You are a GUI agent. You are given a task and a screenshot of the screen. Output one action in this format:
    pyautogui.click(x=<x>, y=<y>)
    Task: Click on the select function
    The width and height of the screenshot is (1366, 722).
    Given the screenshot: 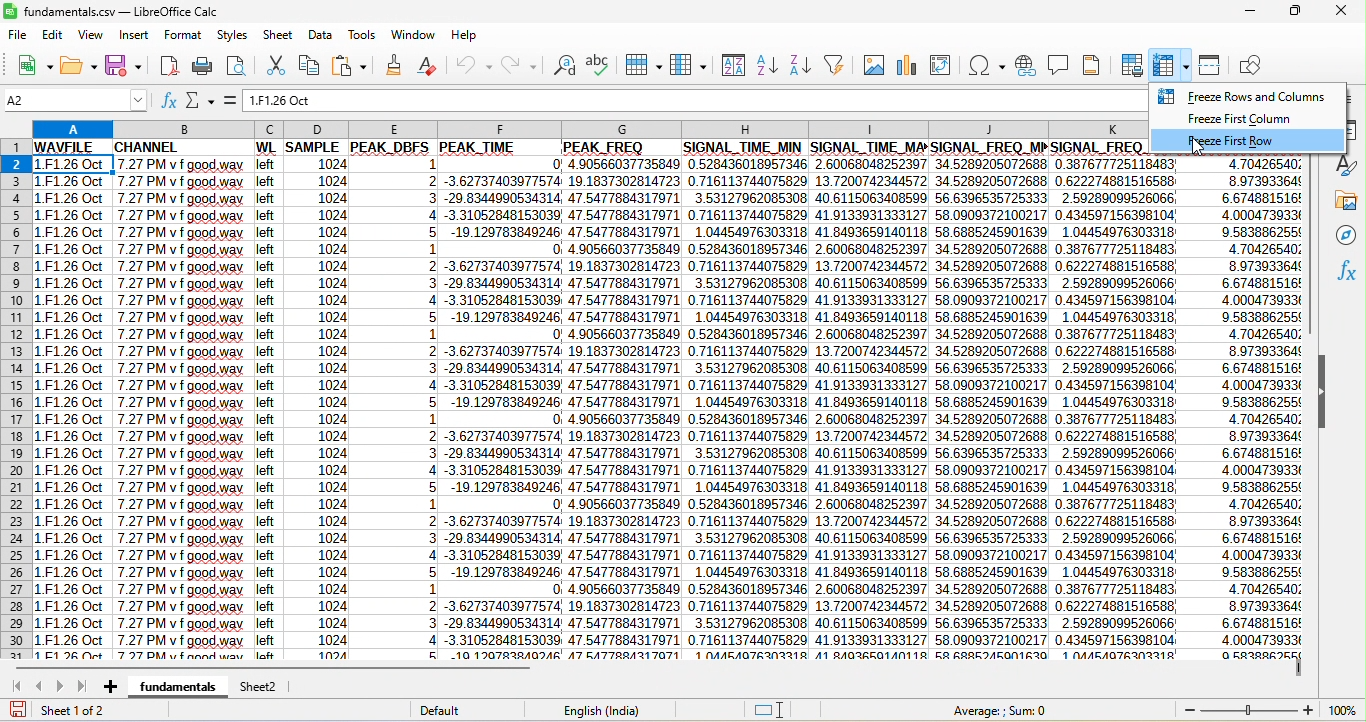 What is the action you would take?
    pyautogui.click(x=205, y=101)
    